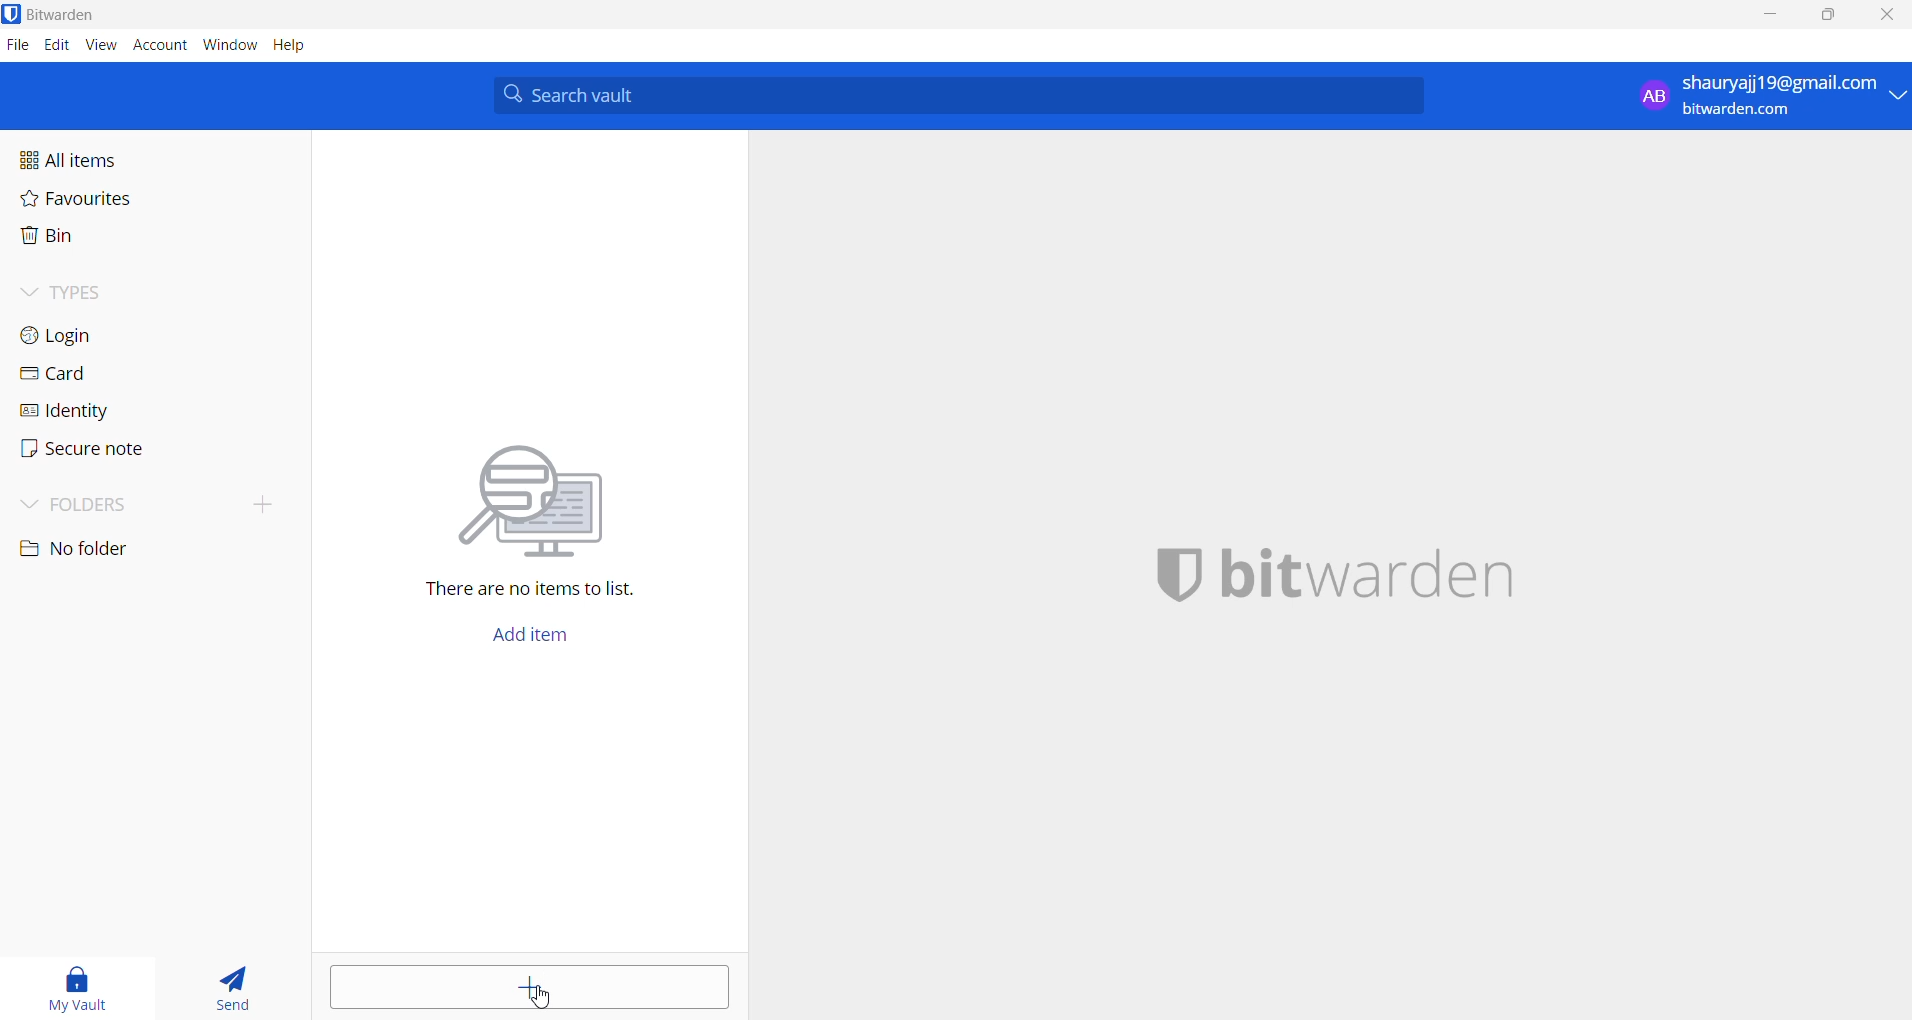 This screenshot has height=1020, width=1912. What do you see at coordinates (117, 339) in the screenshot?
I see `login` at bounding box center [117, 339].